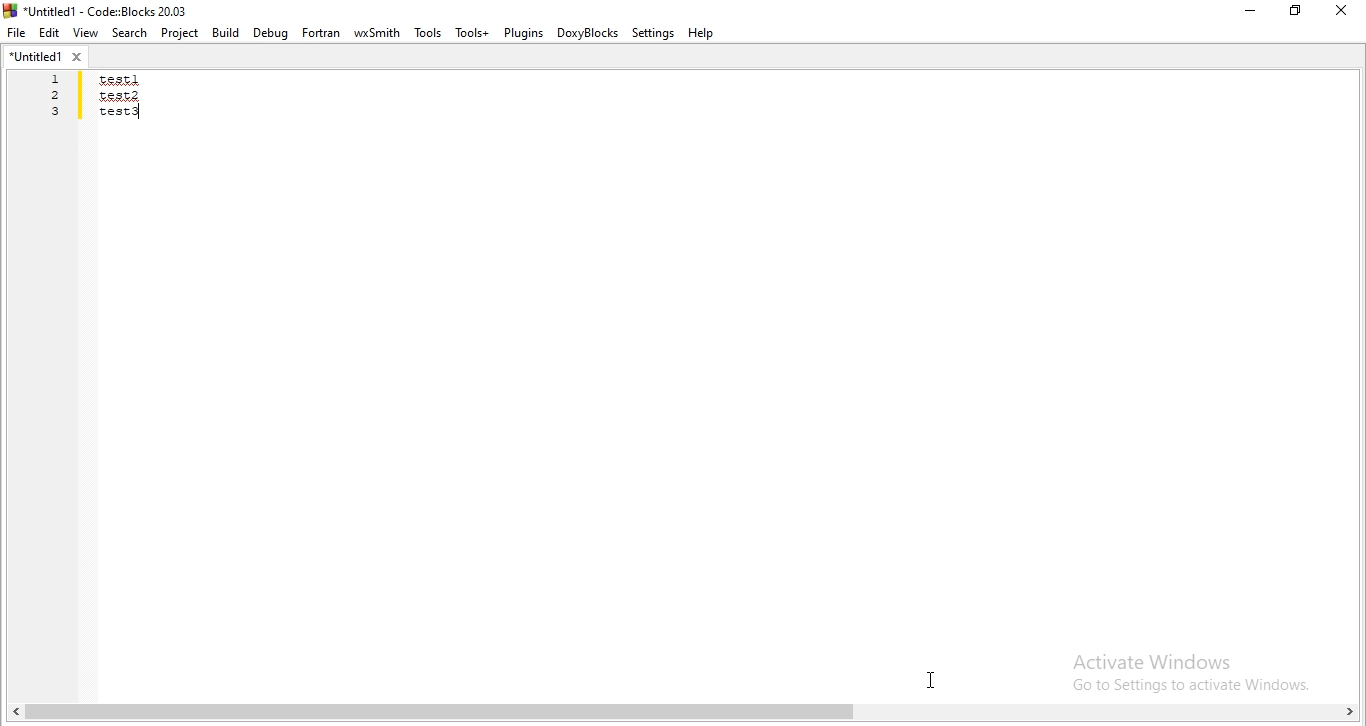  What do you see at coordinates (119, 116) in the screenshot?
I see `test 3` at bounding box center [119, 116].